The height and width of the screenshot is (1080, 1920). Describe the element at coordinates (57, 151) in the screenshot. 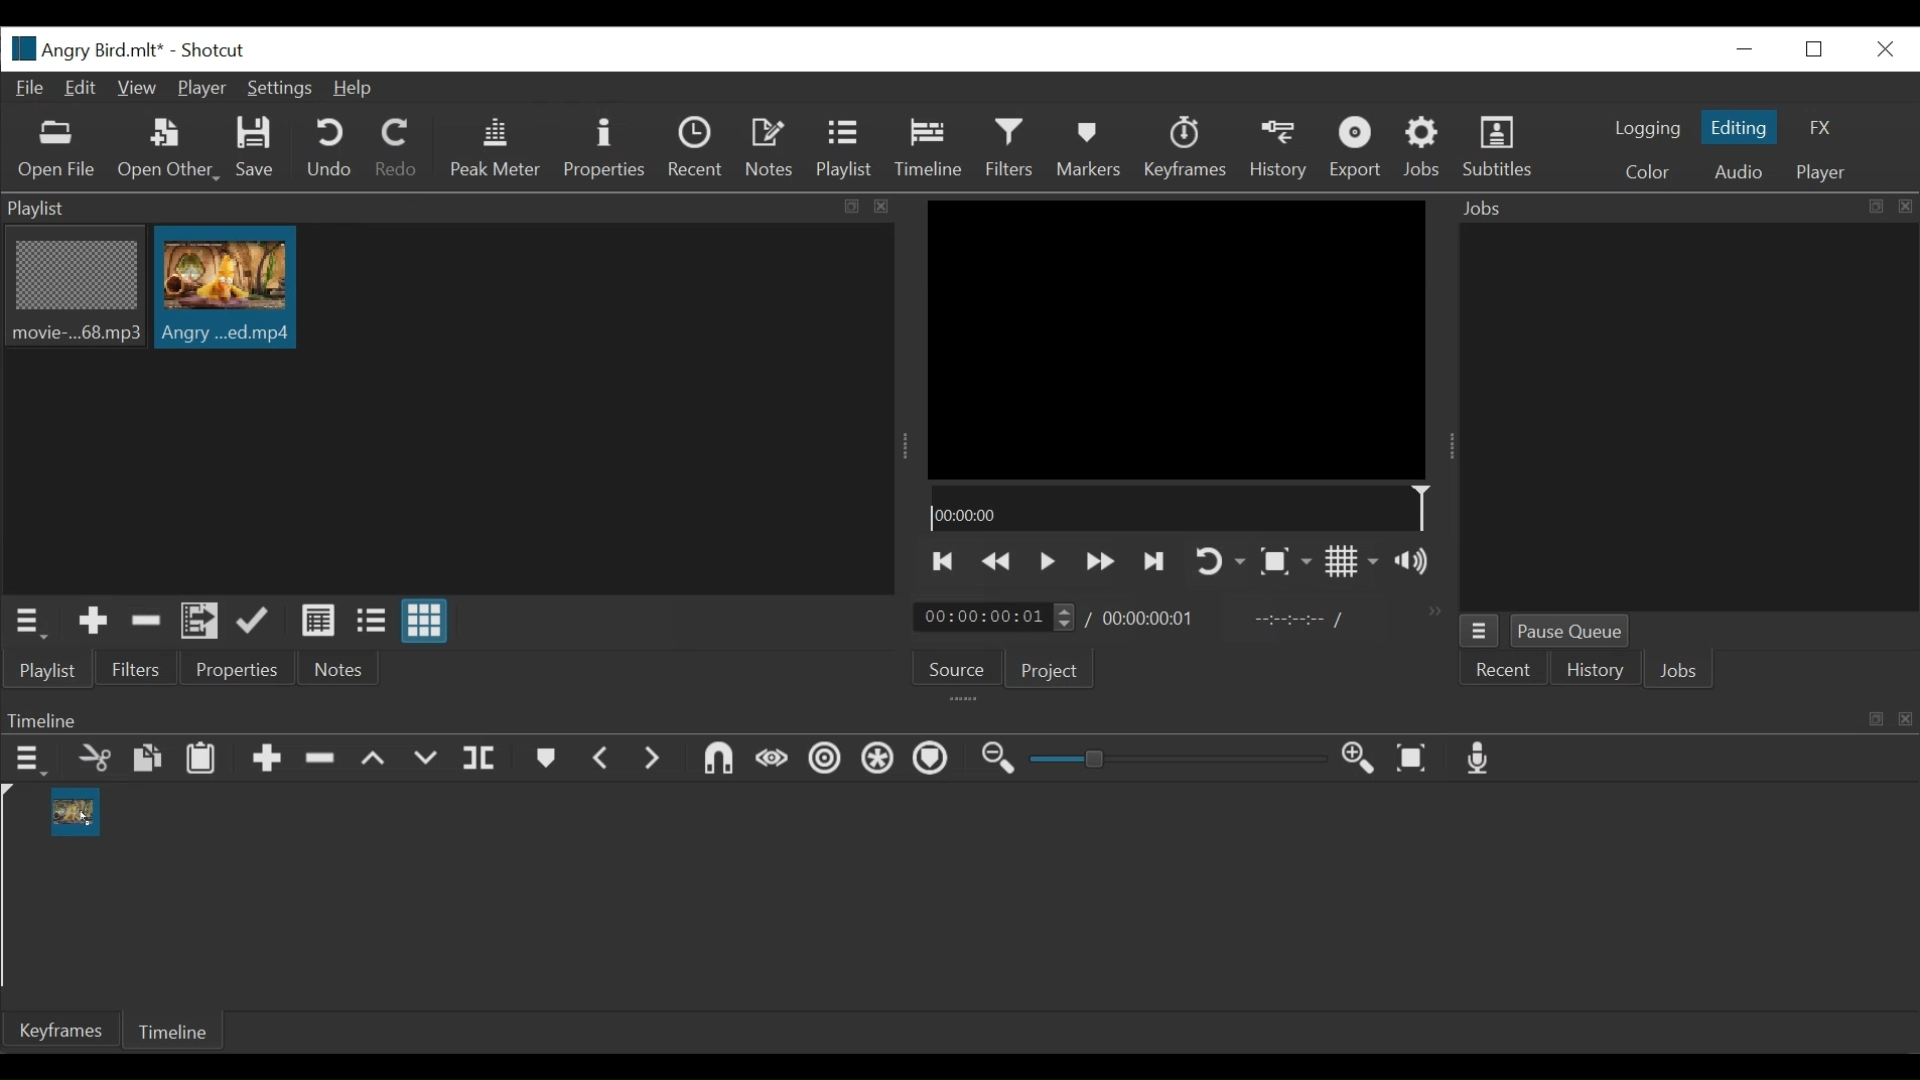

I see `Open File` at that location.